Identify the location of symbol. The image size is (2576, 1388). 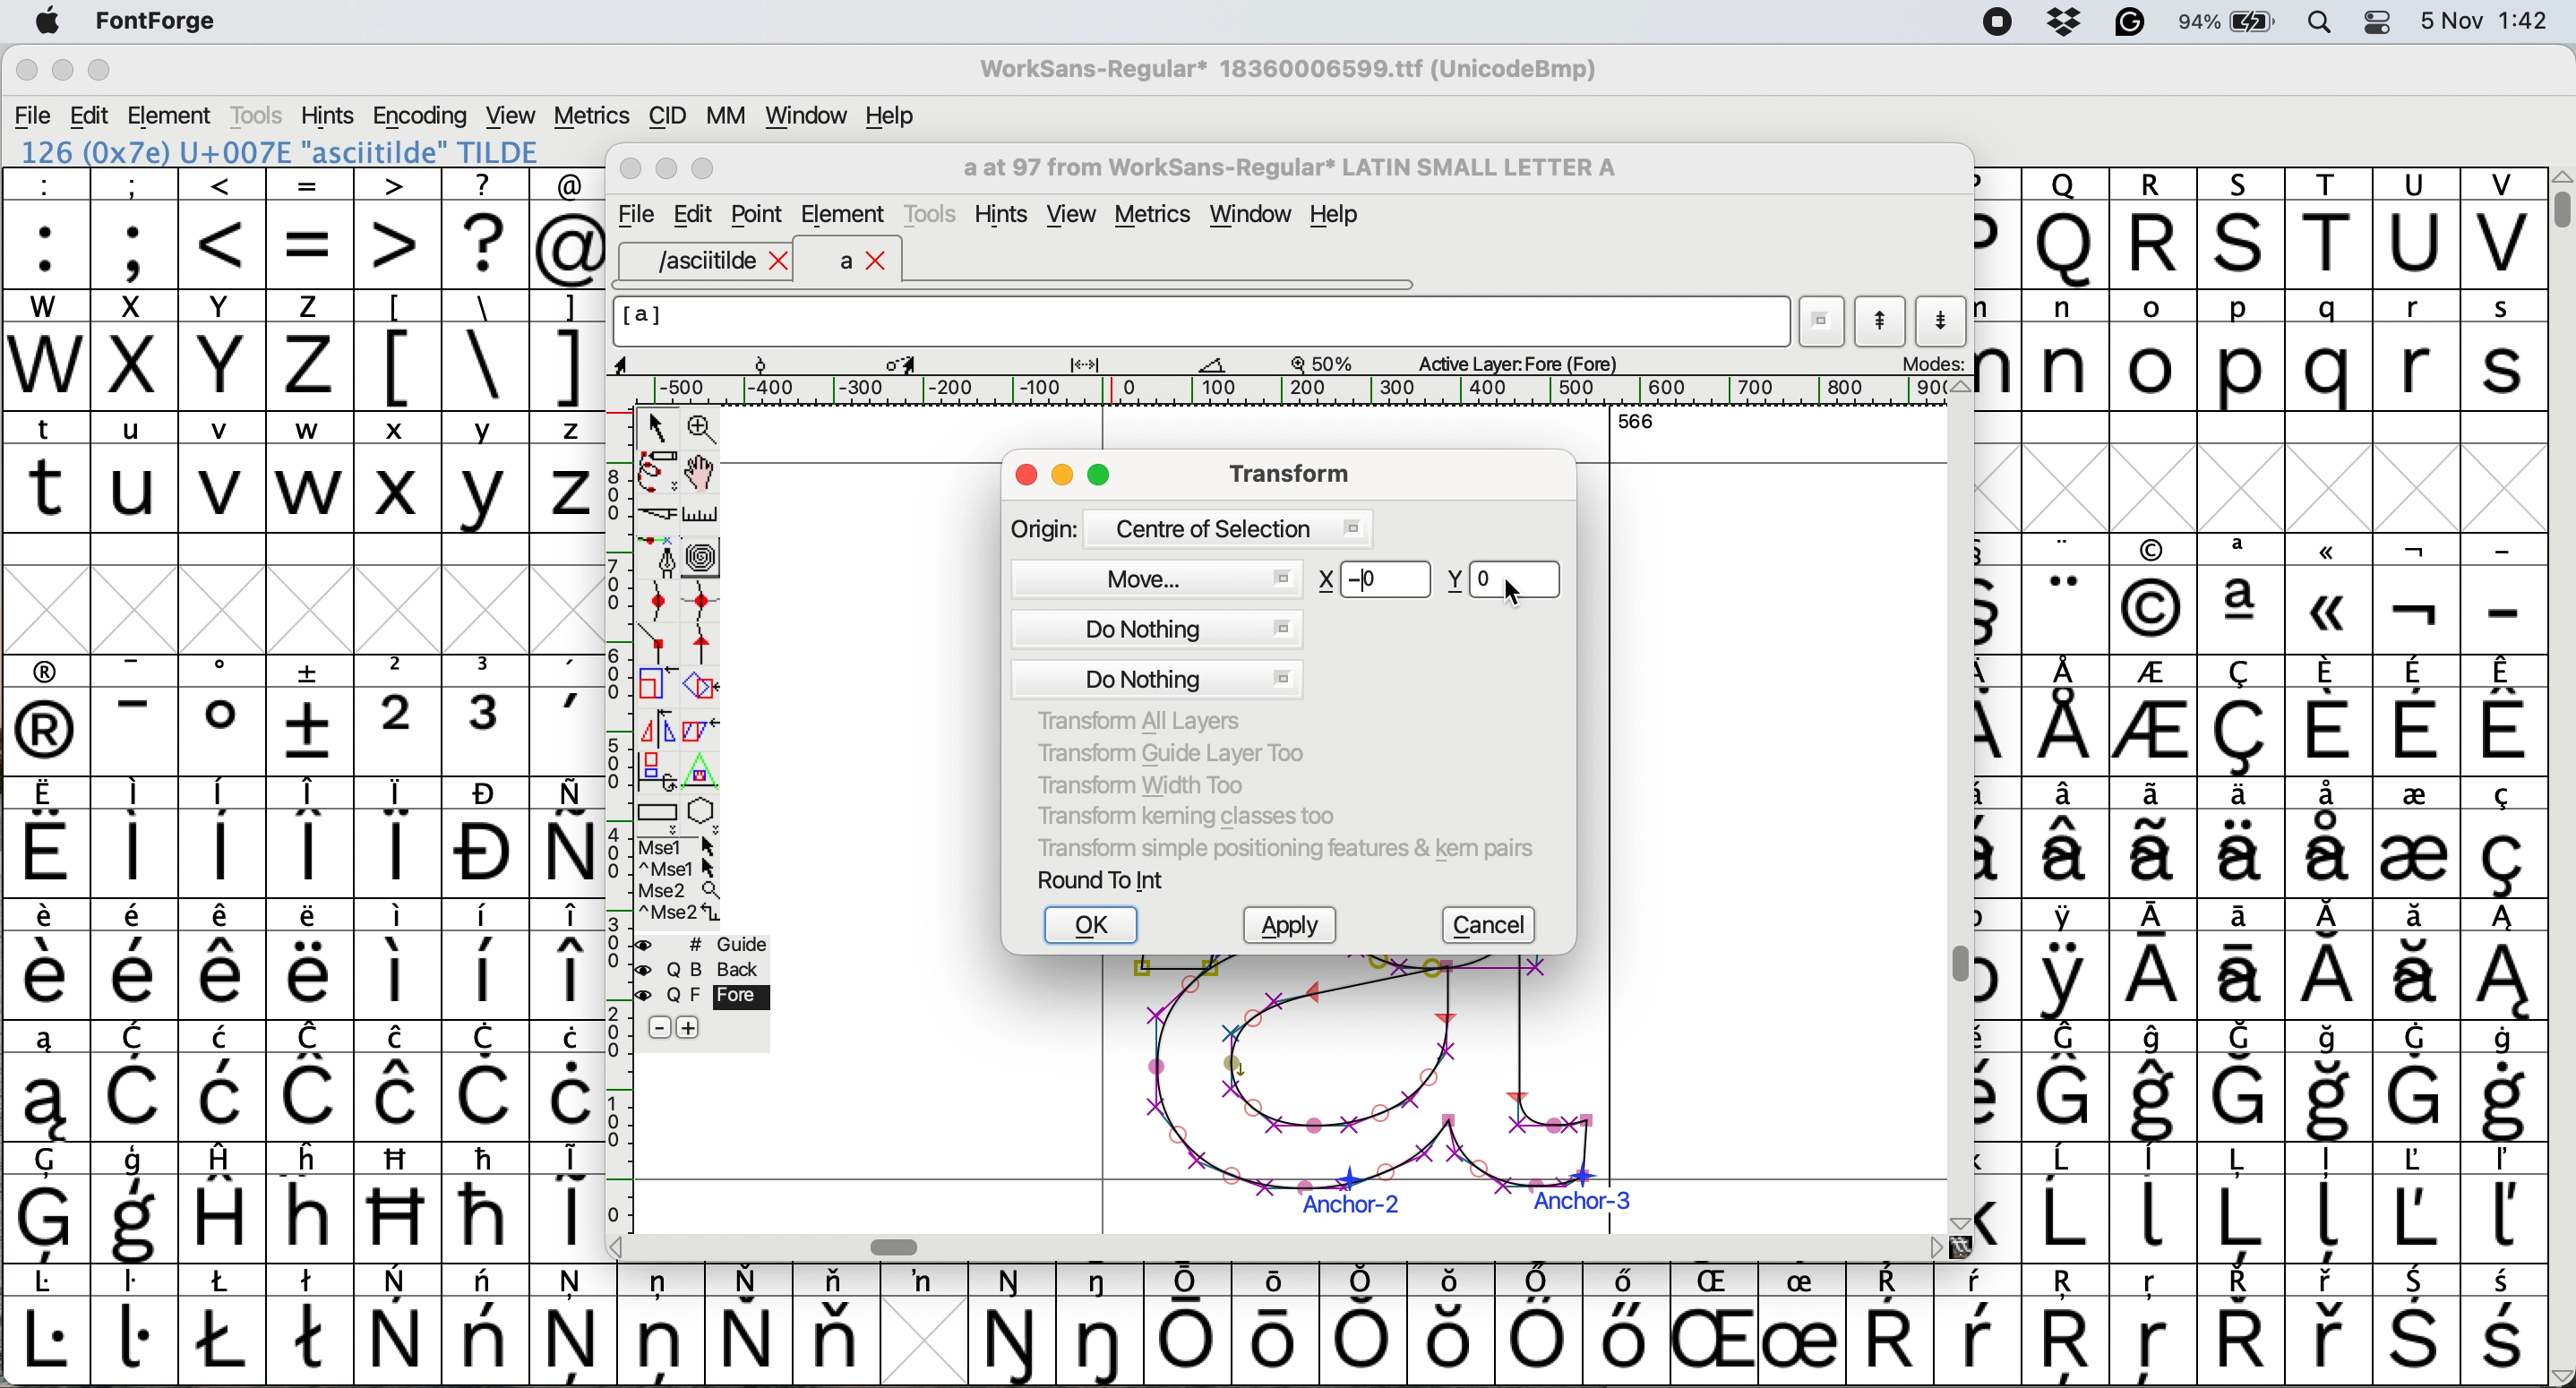
(2329, 715).